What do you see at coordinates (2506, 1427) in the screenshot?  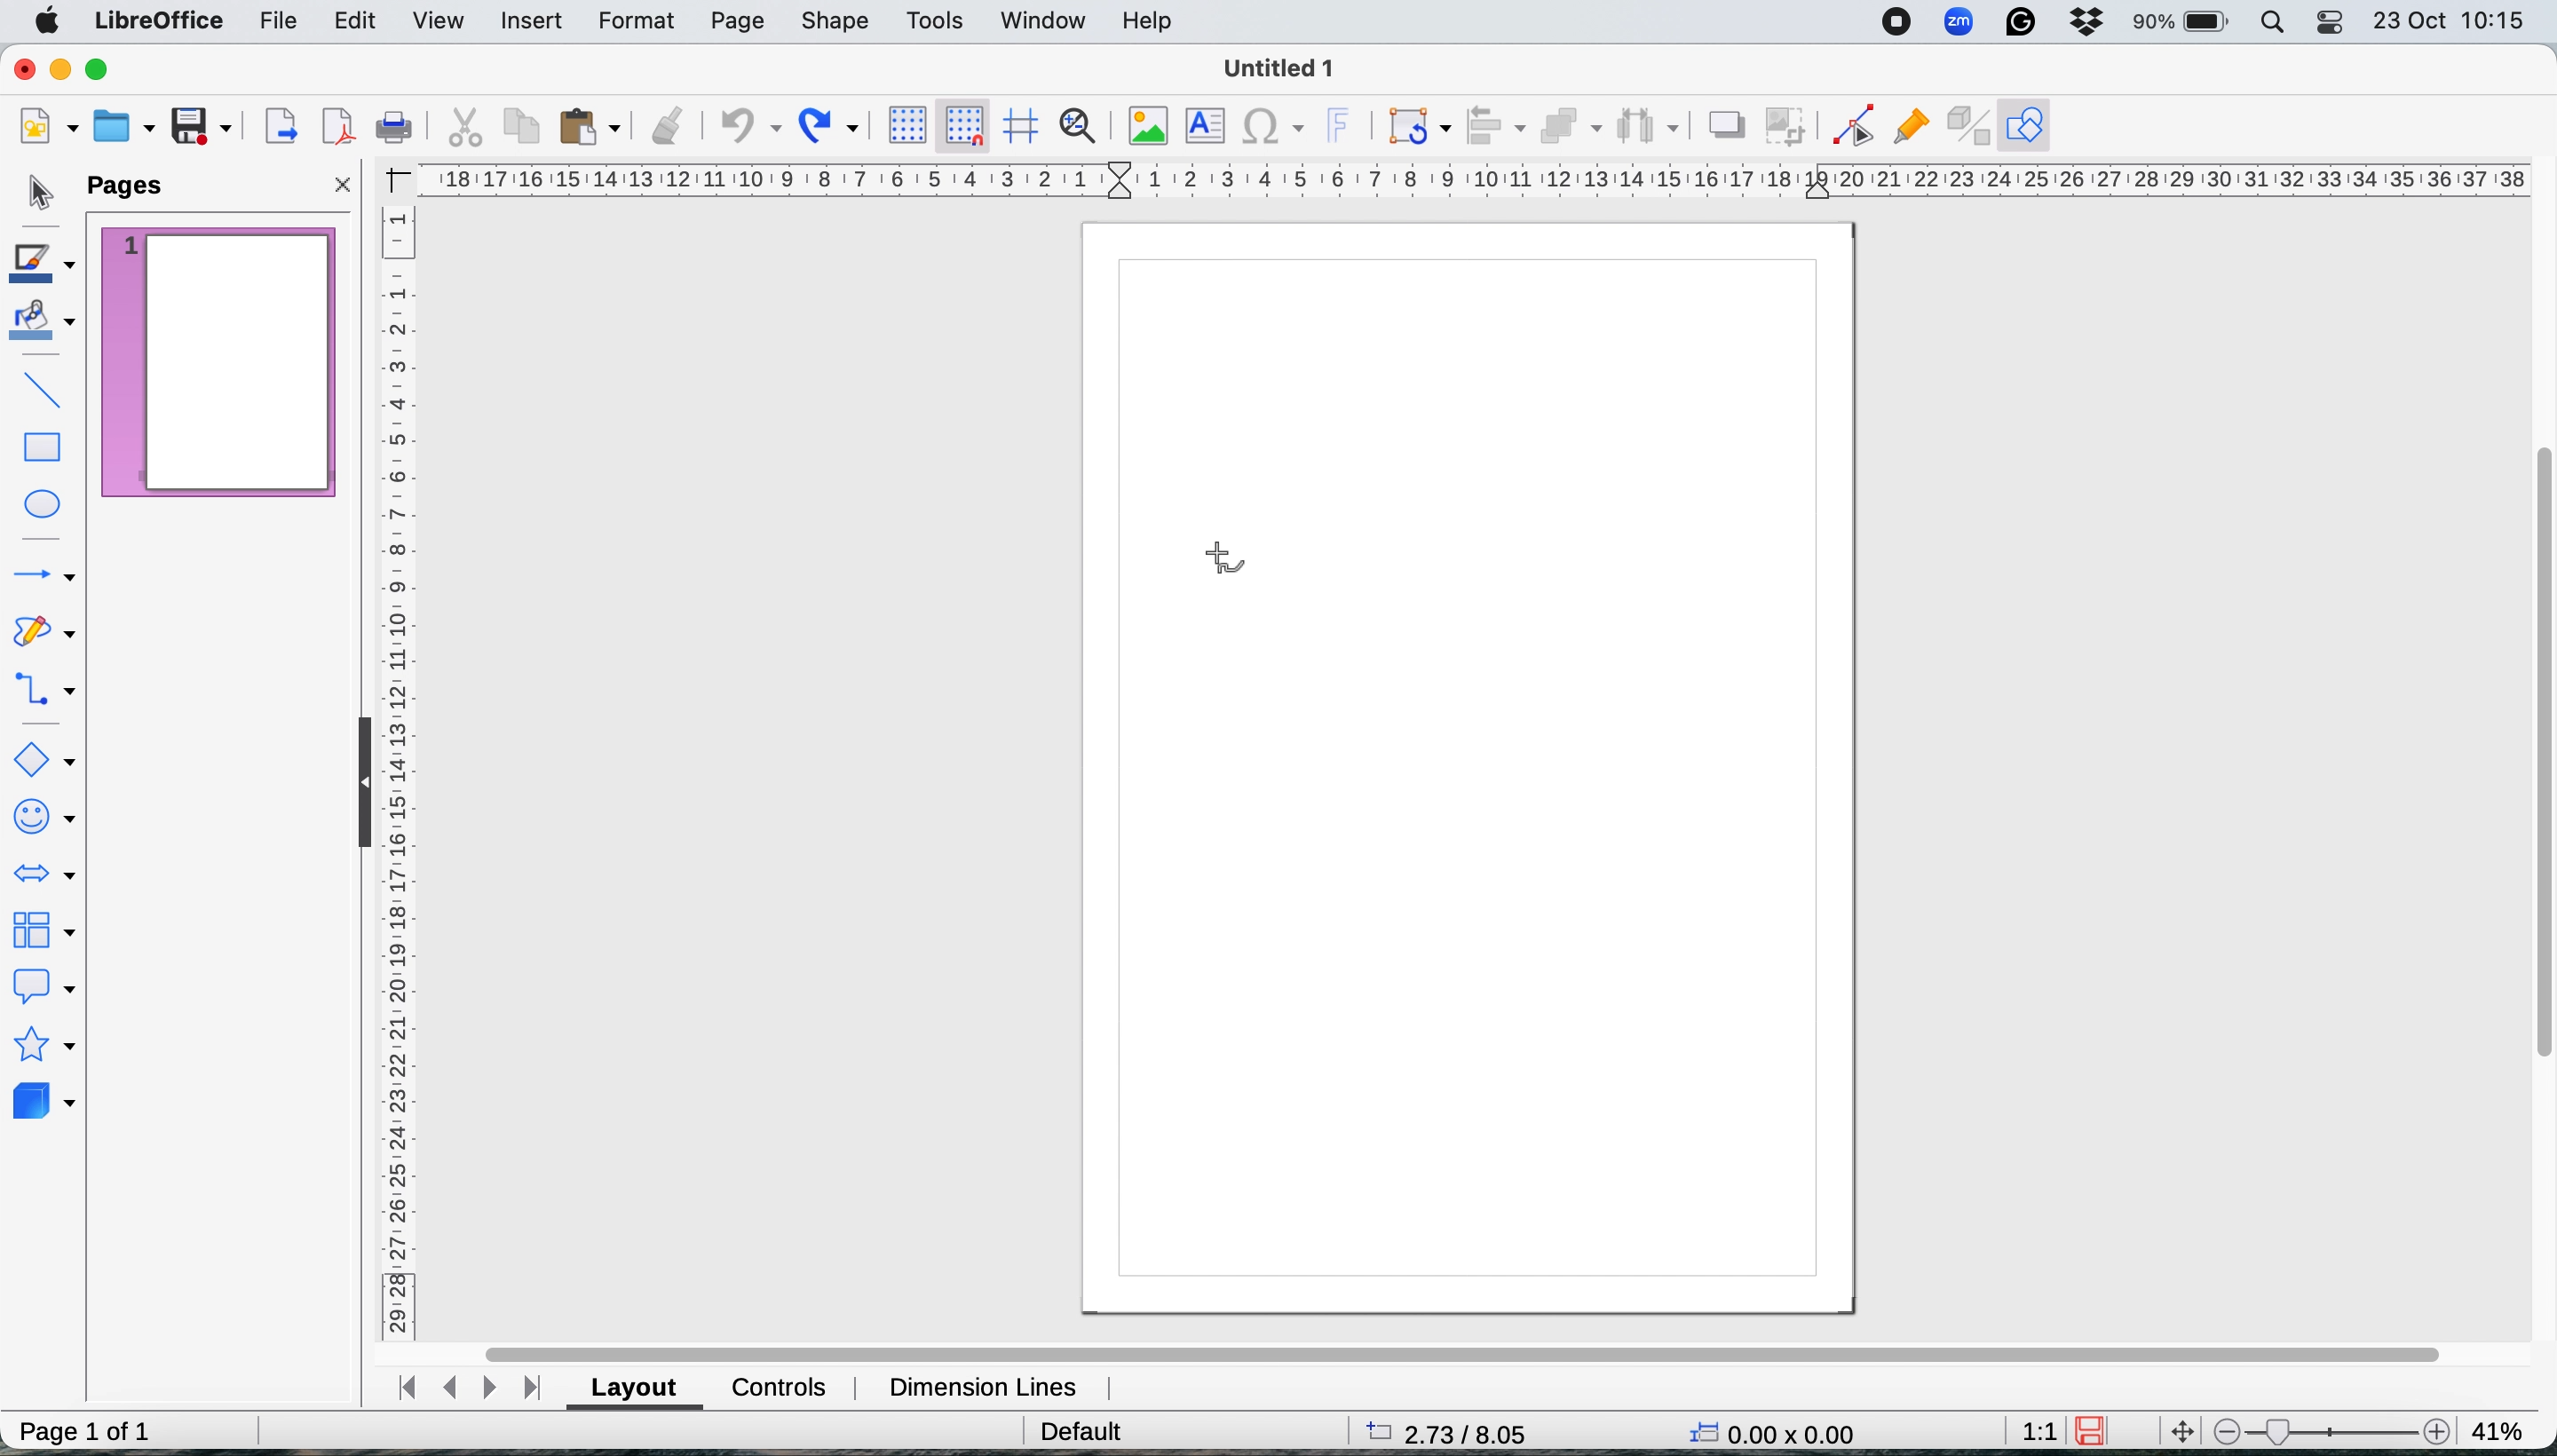 I see `zoom factor` at bounding box center [2506, 1427].